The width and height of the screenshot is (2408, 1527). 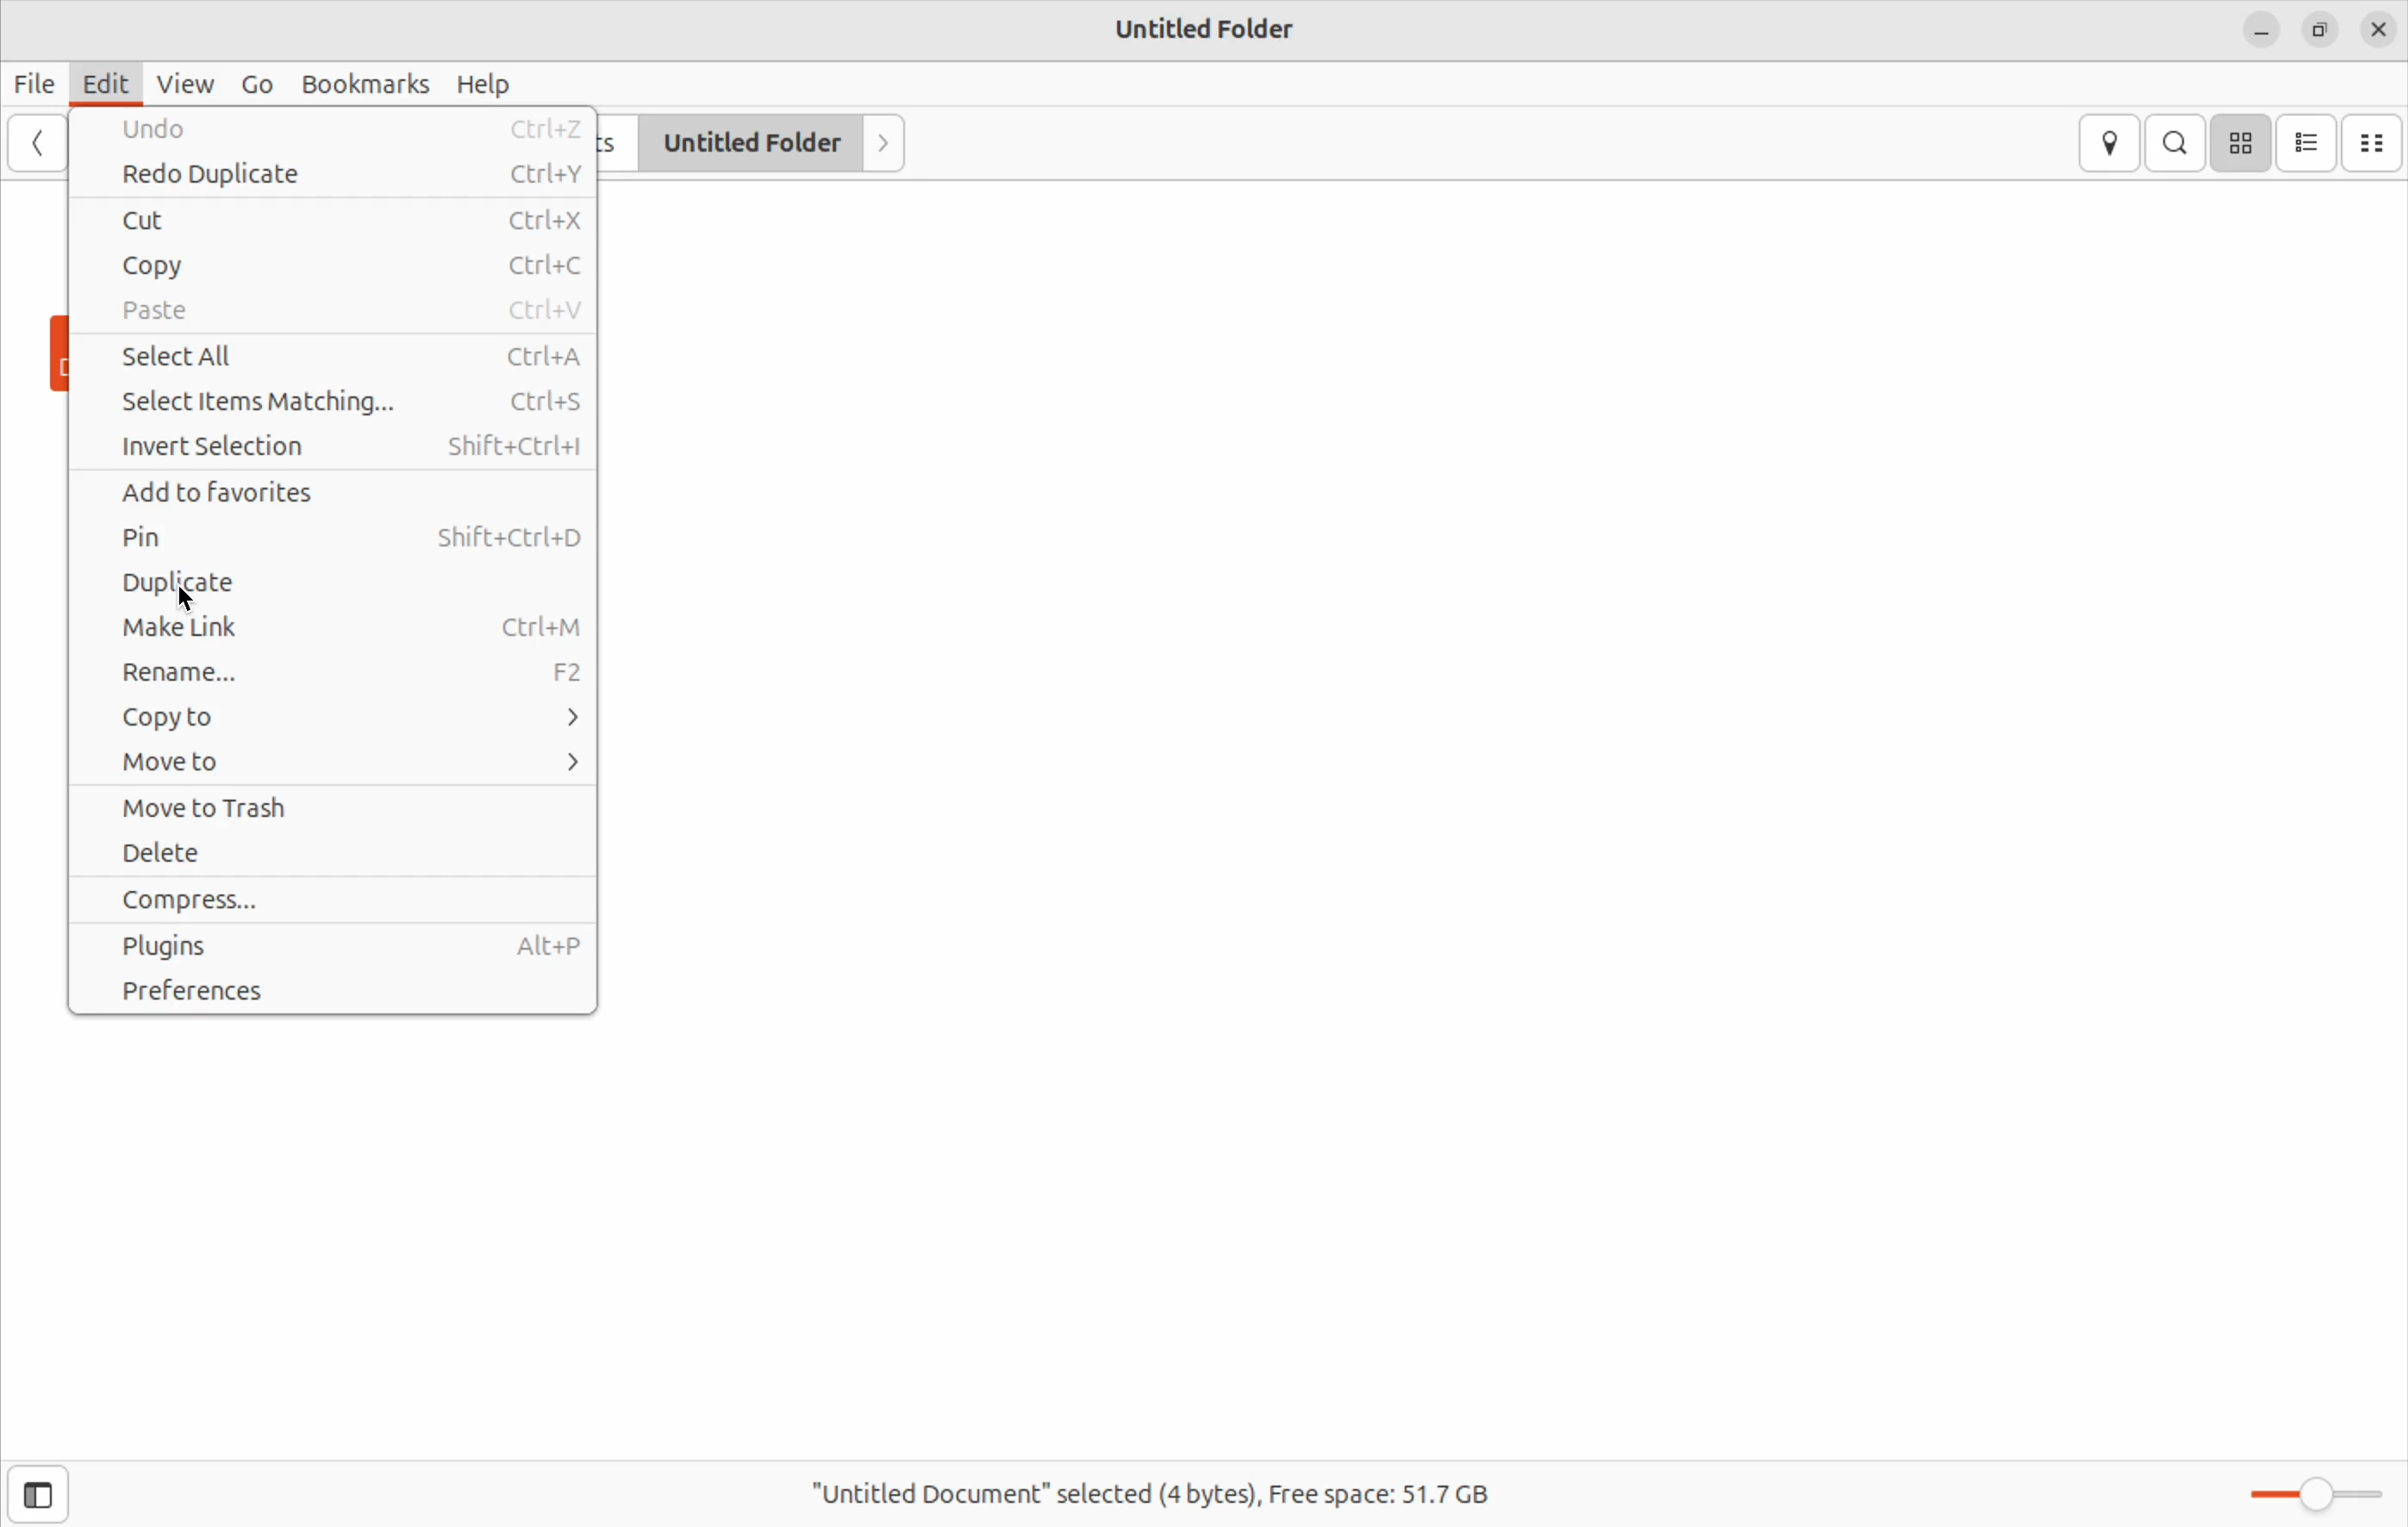 I want to click on copy, so click(x=2320, y=33).